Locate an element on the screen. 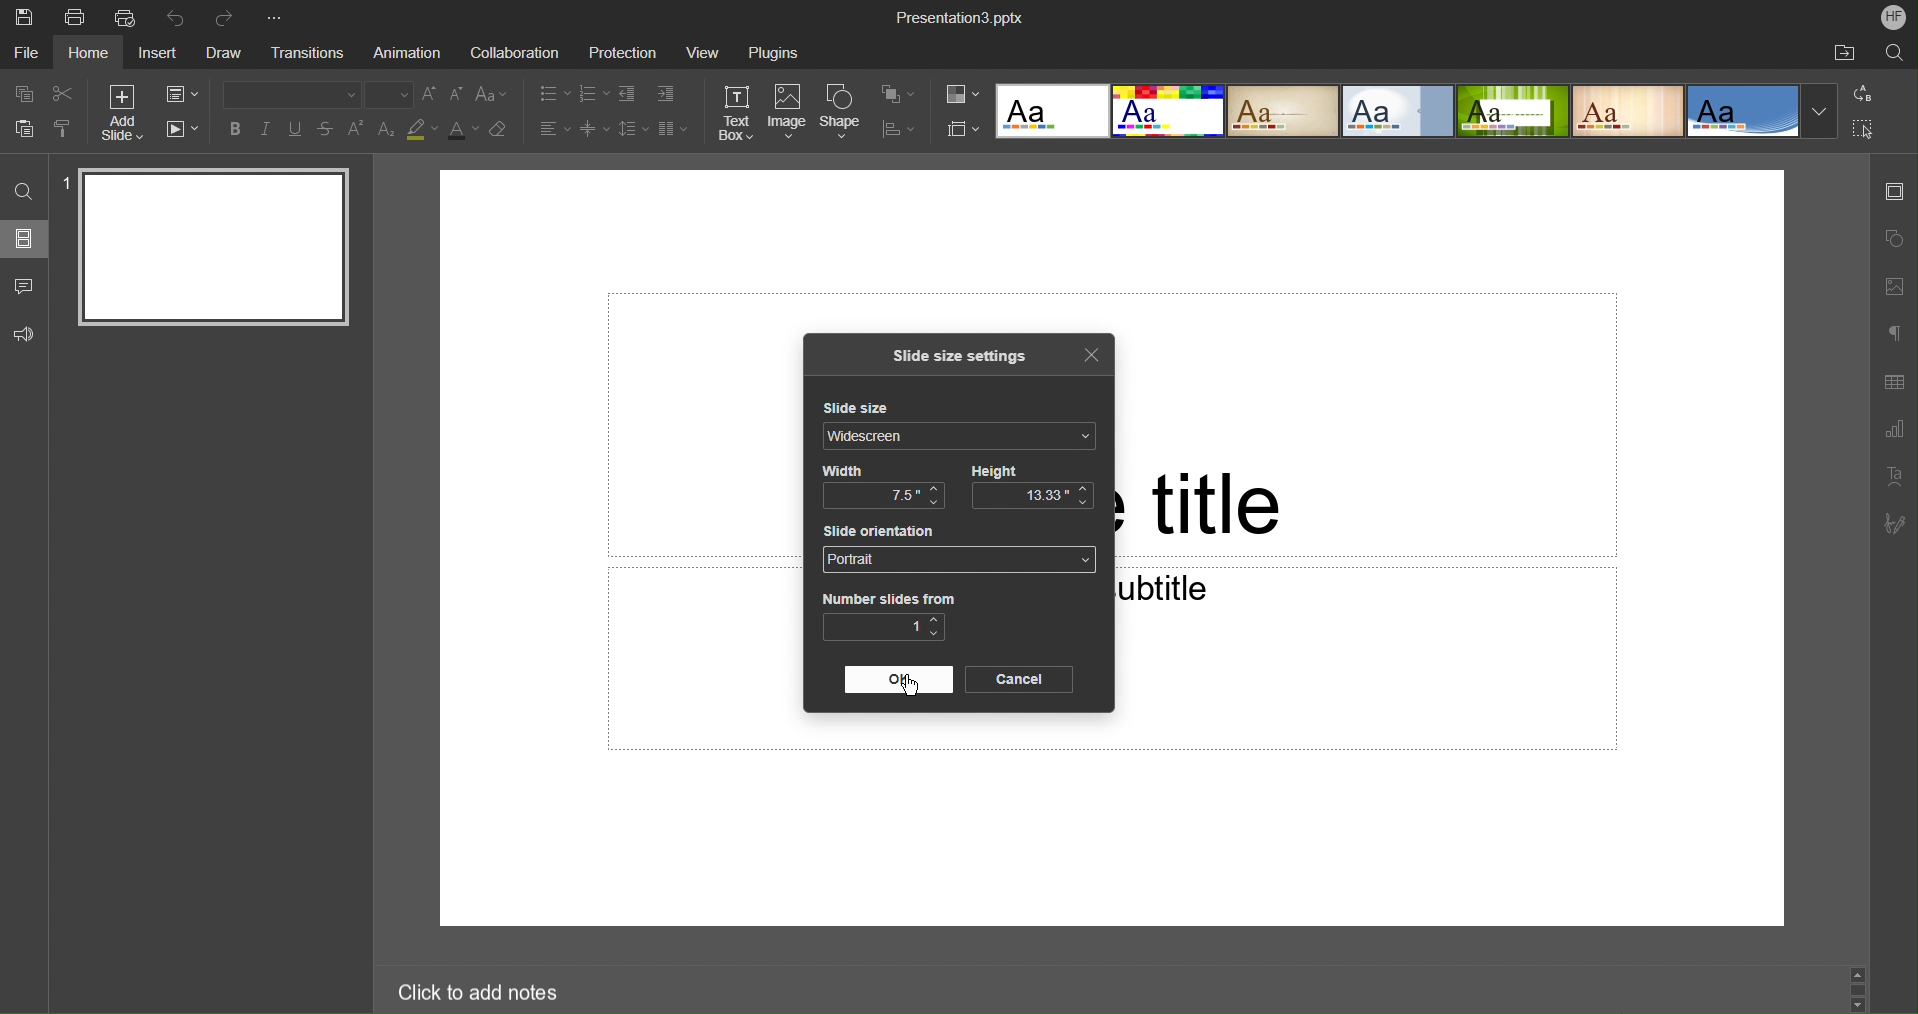 The image size is (1918, 1014). Select All is located at coordinates (1865, 130).